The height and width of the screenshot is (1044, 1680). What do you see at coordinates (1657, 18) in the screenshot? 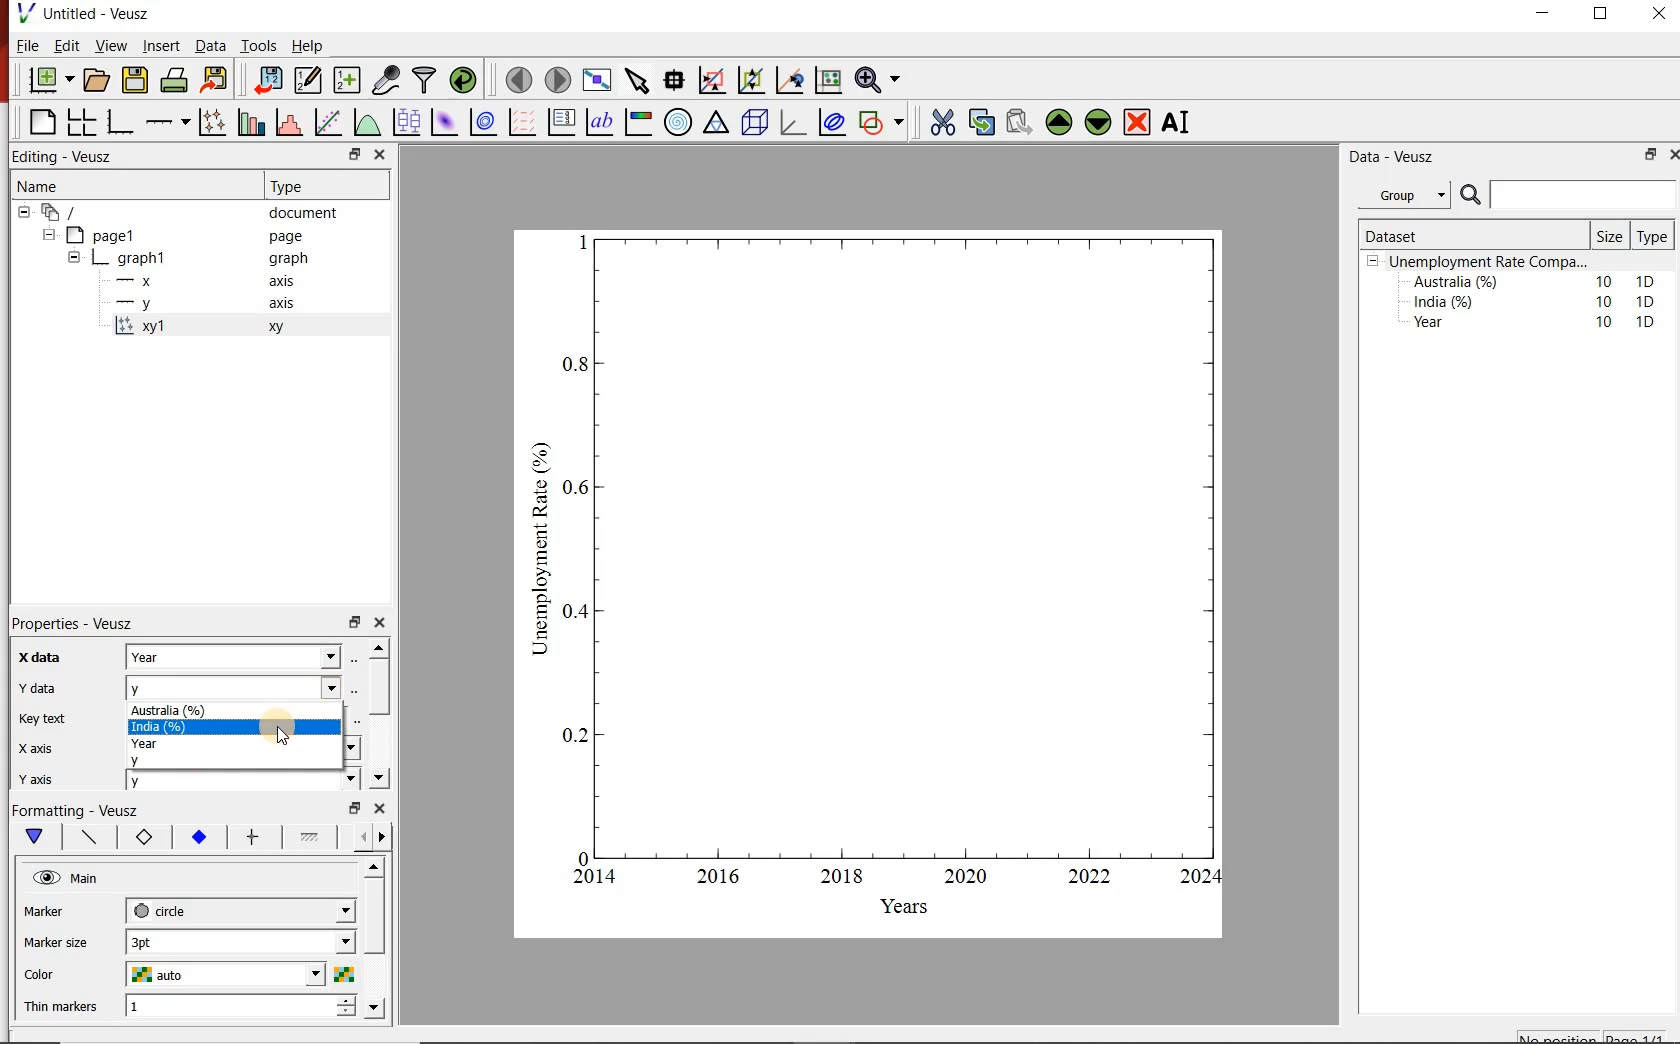
I see `close` at bounding box center [1657, 18].